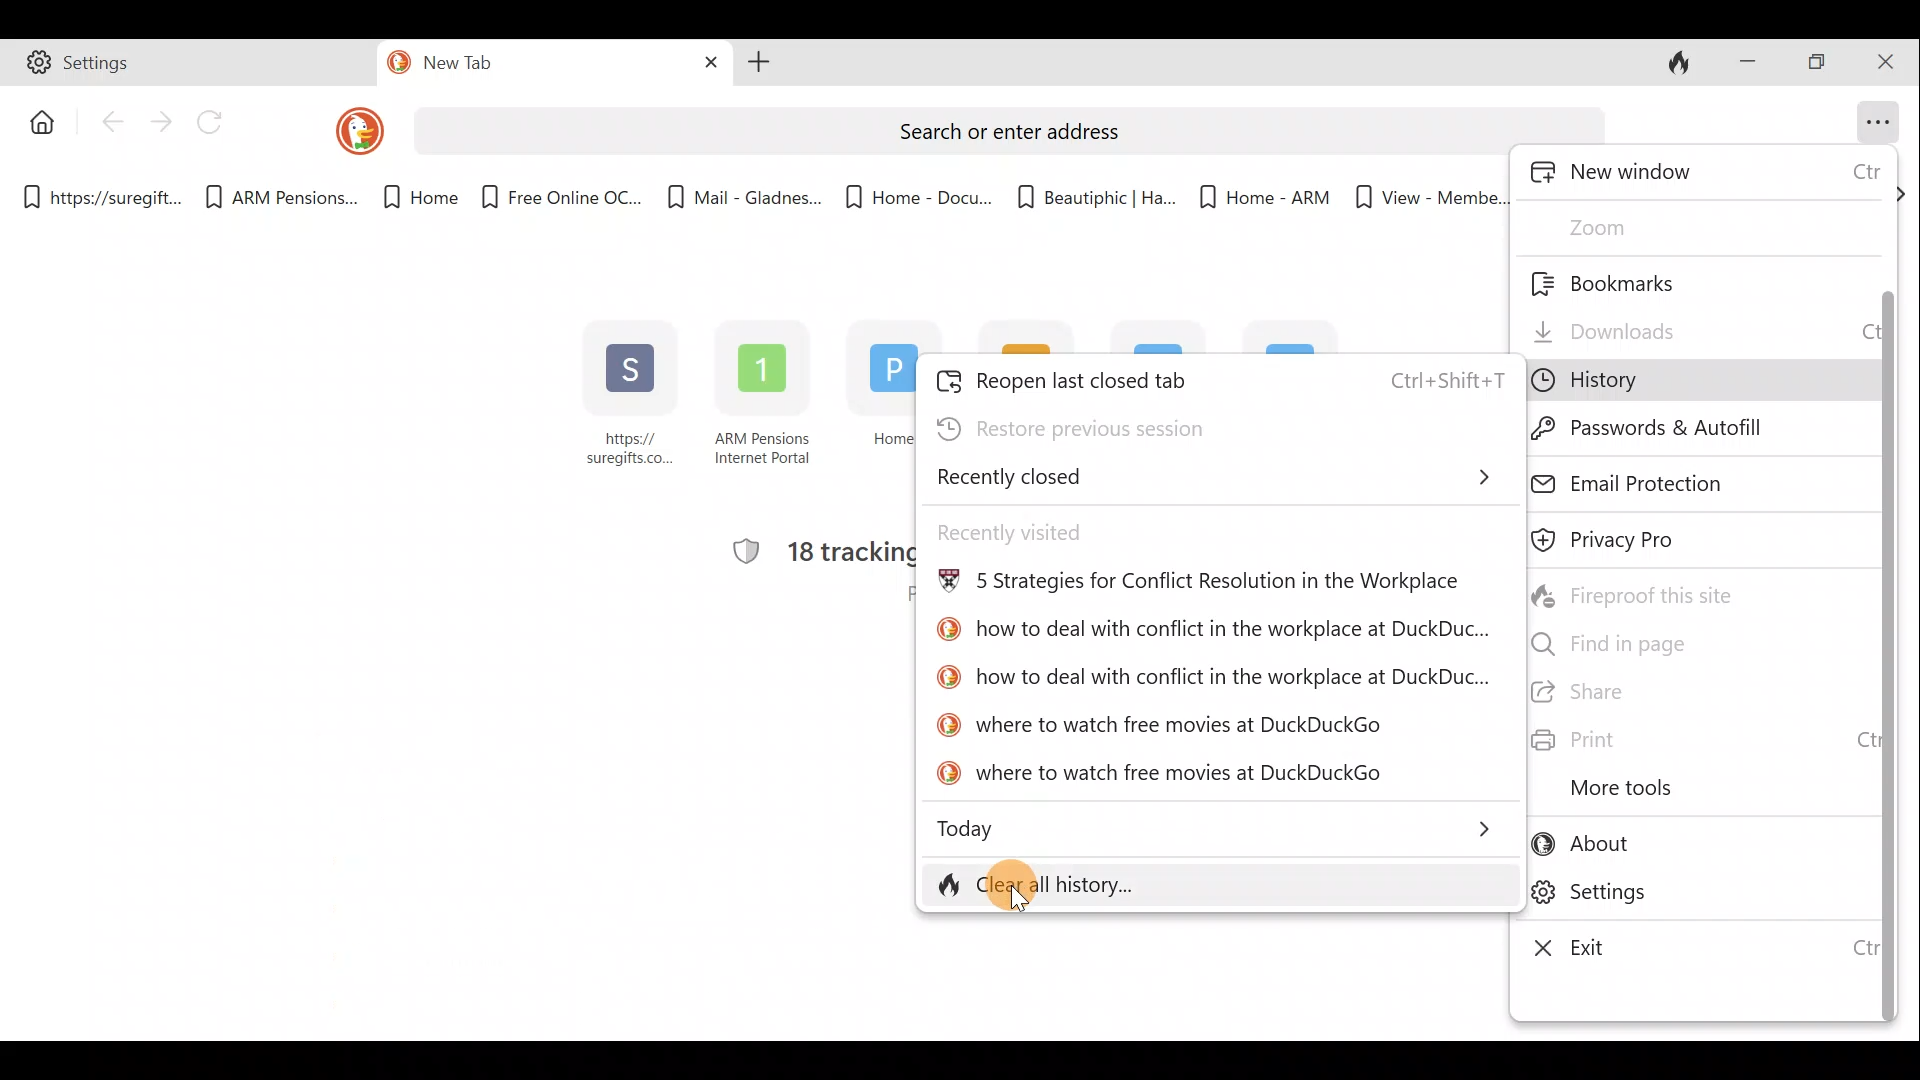  I want to click on Close tab, so click(704, 63).